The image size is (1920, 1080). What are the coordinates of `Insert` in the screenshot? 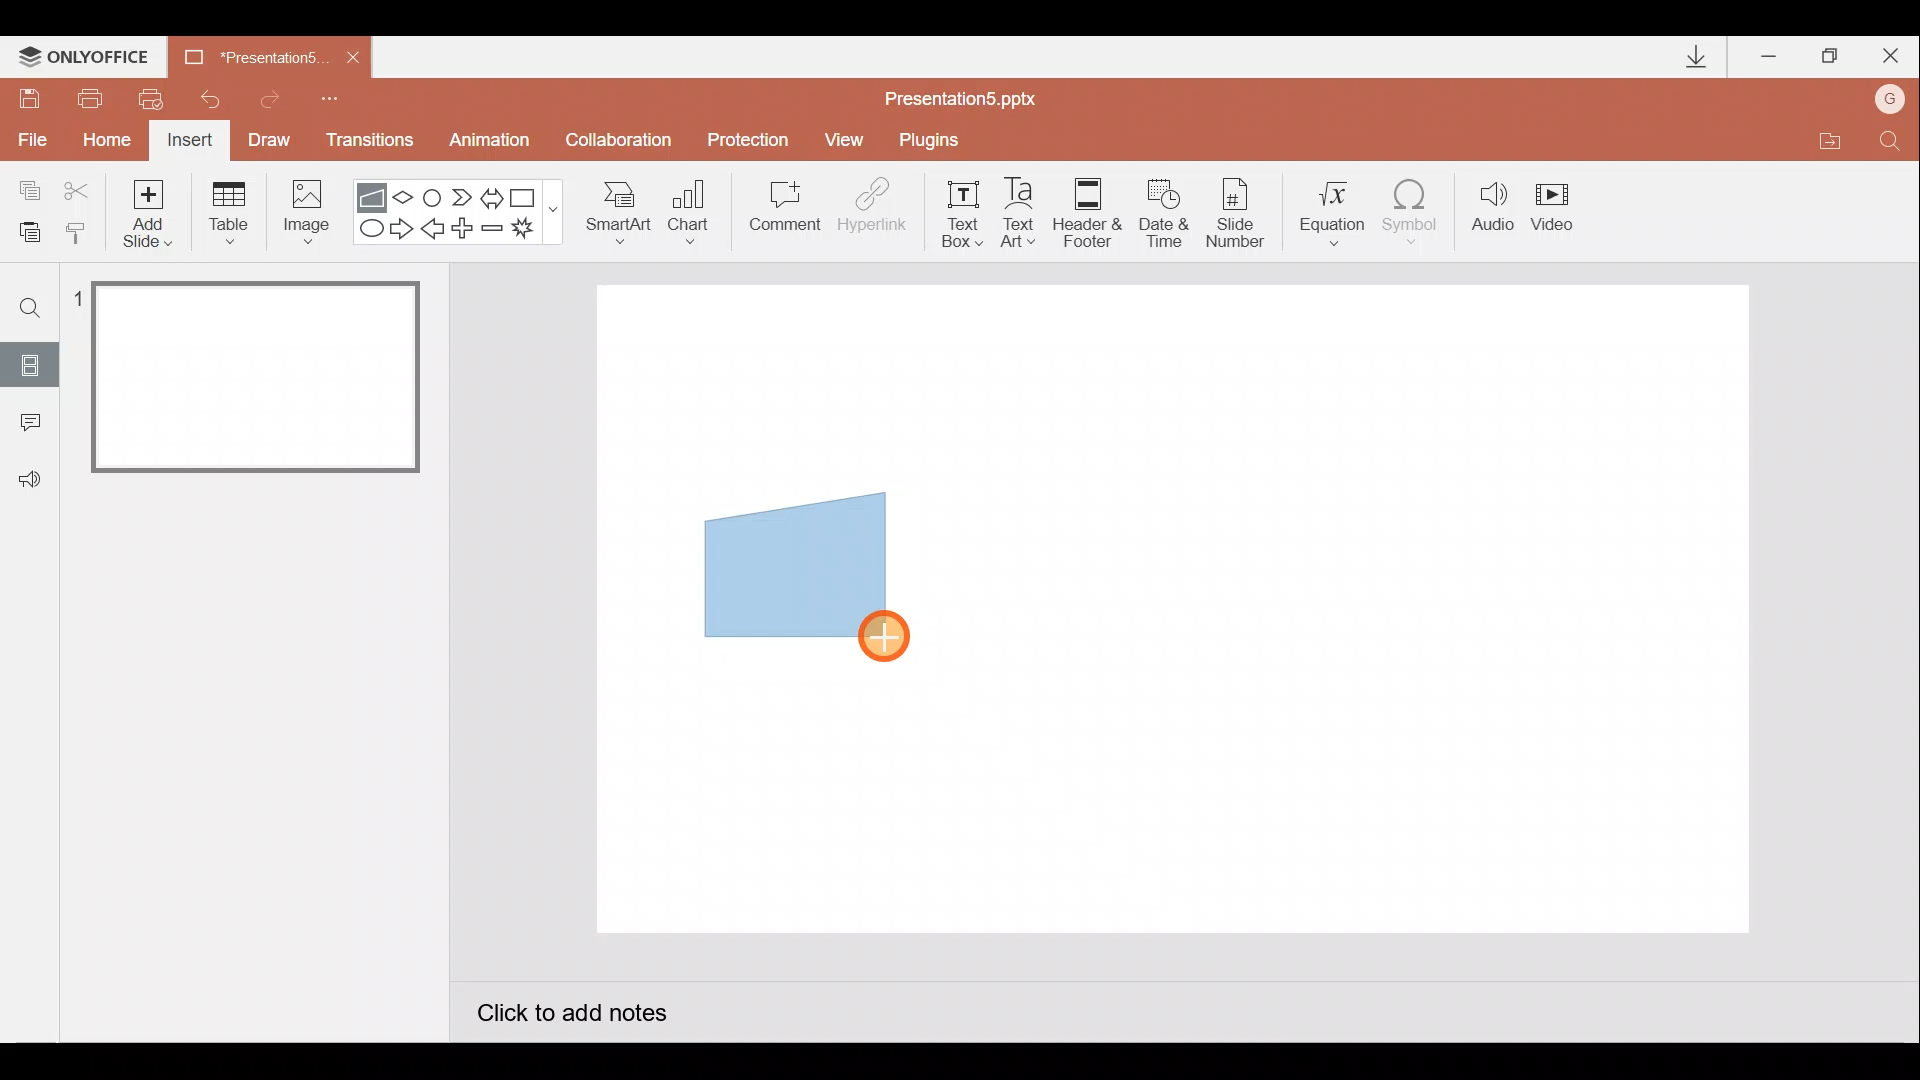 It's located at (187, 143).